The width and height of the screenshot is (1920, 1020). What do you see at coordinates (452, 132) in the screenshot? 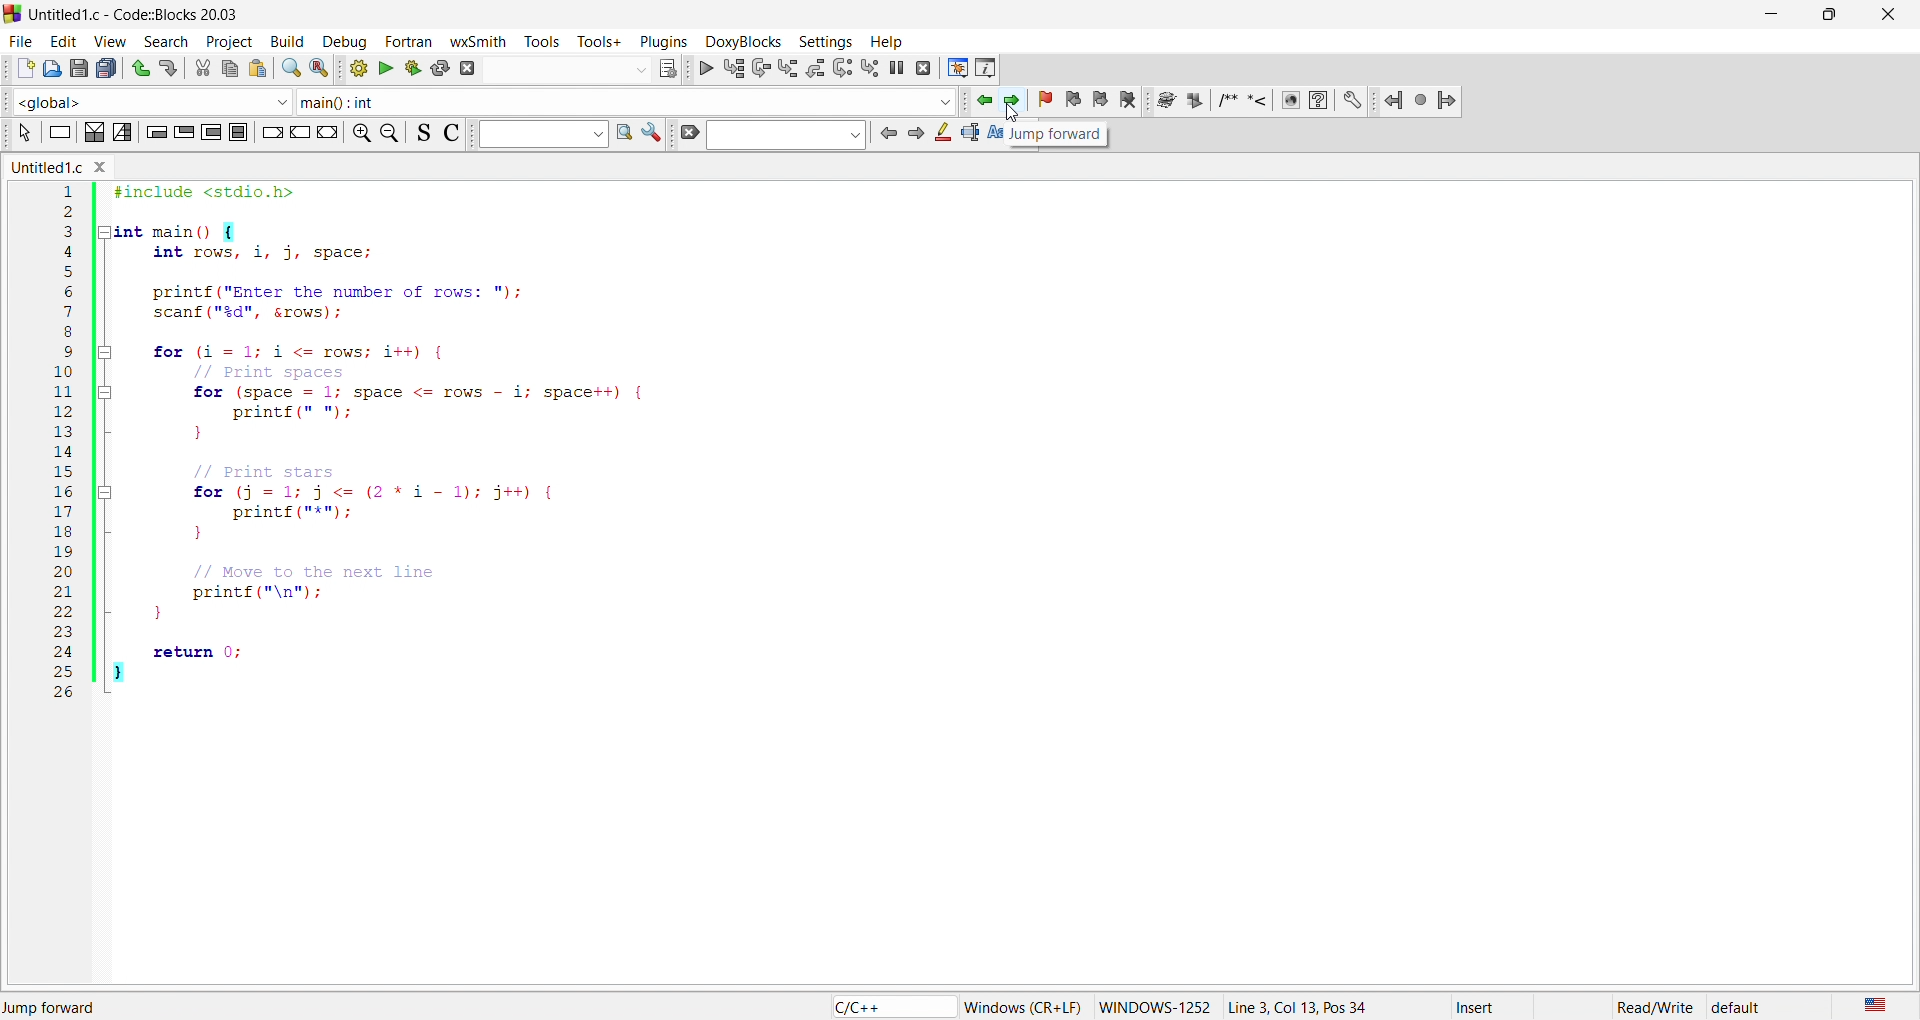
I see `icon` at bounding box center [452, 132].